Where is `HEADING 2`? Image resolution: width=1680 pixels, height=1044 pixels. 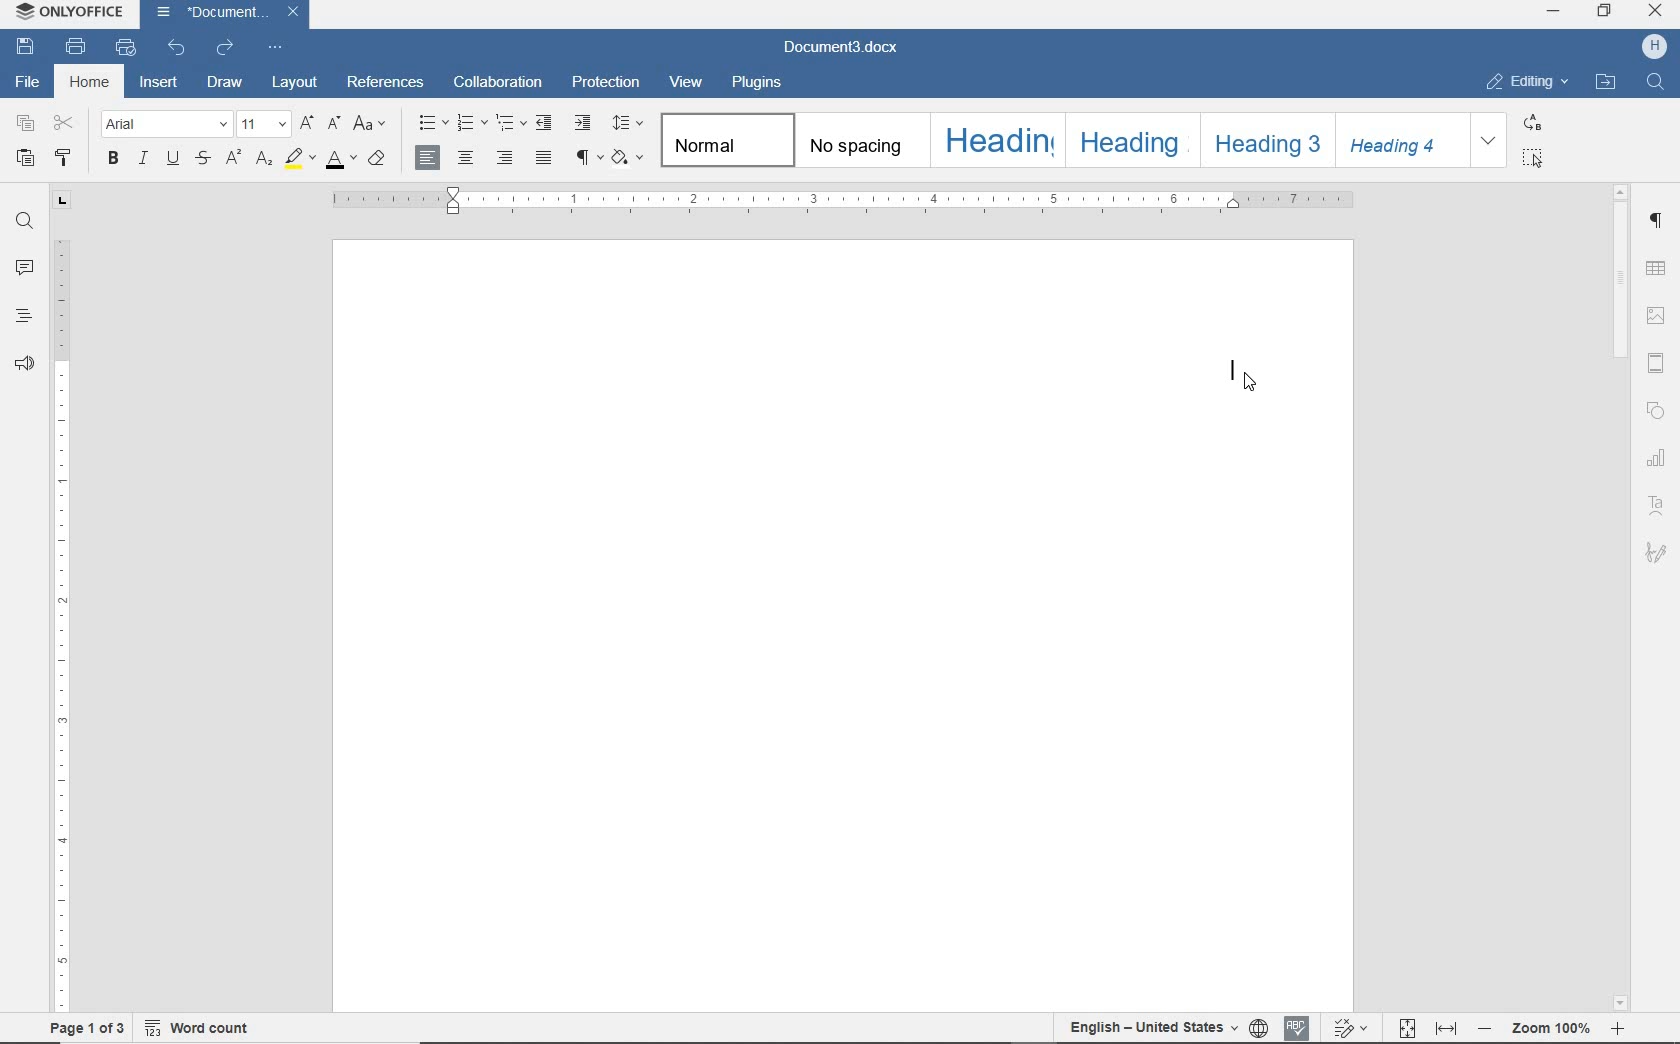
HEADING 2 is located at coordinates (1131, 140).